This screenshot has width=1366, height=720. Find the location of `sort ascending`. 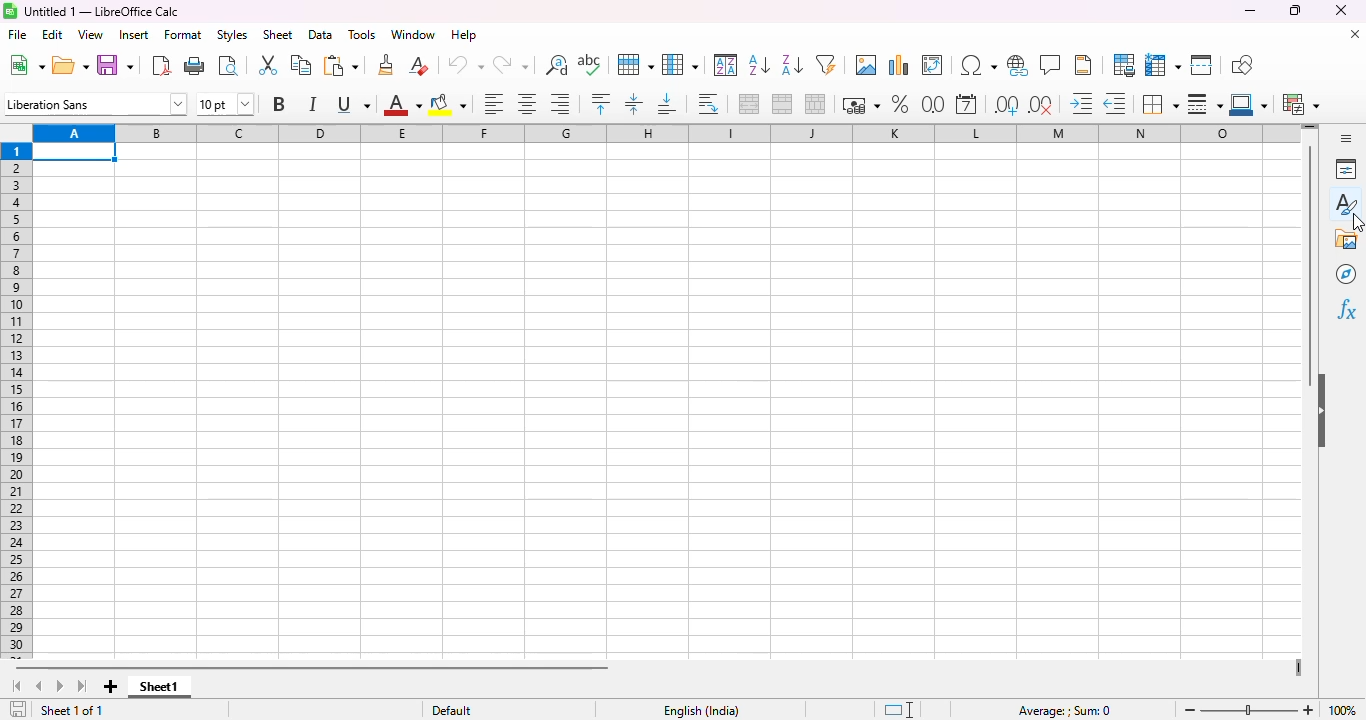

sort ascending is located at coordinates (759, 64).